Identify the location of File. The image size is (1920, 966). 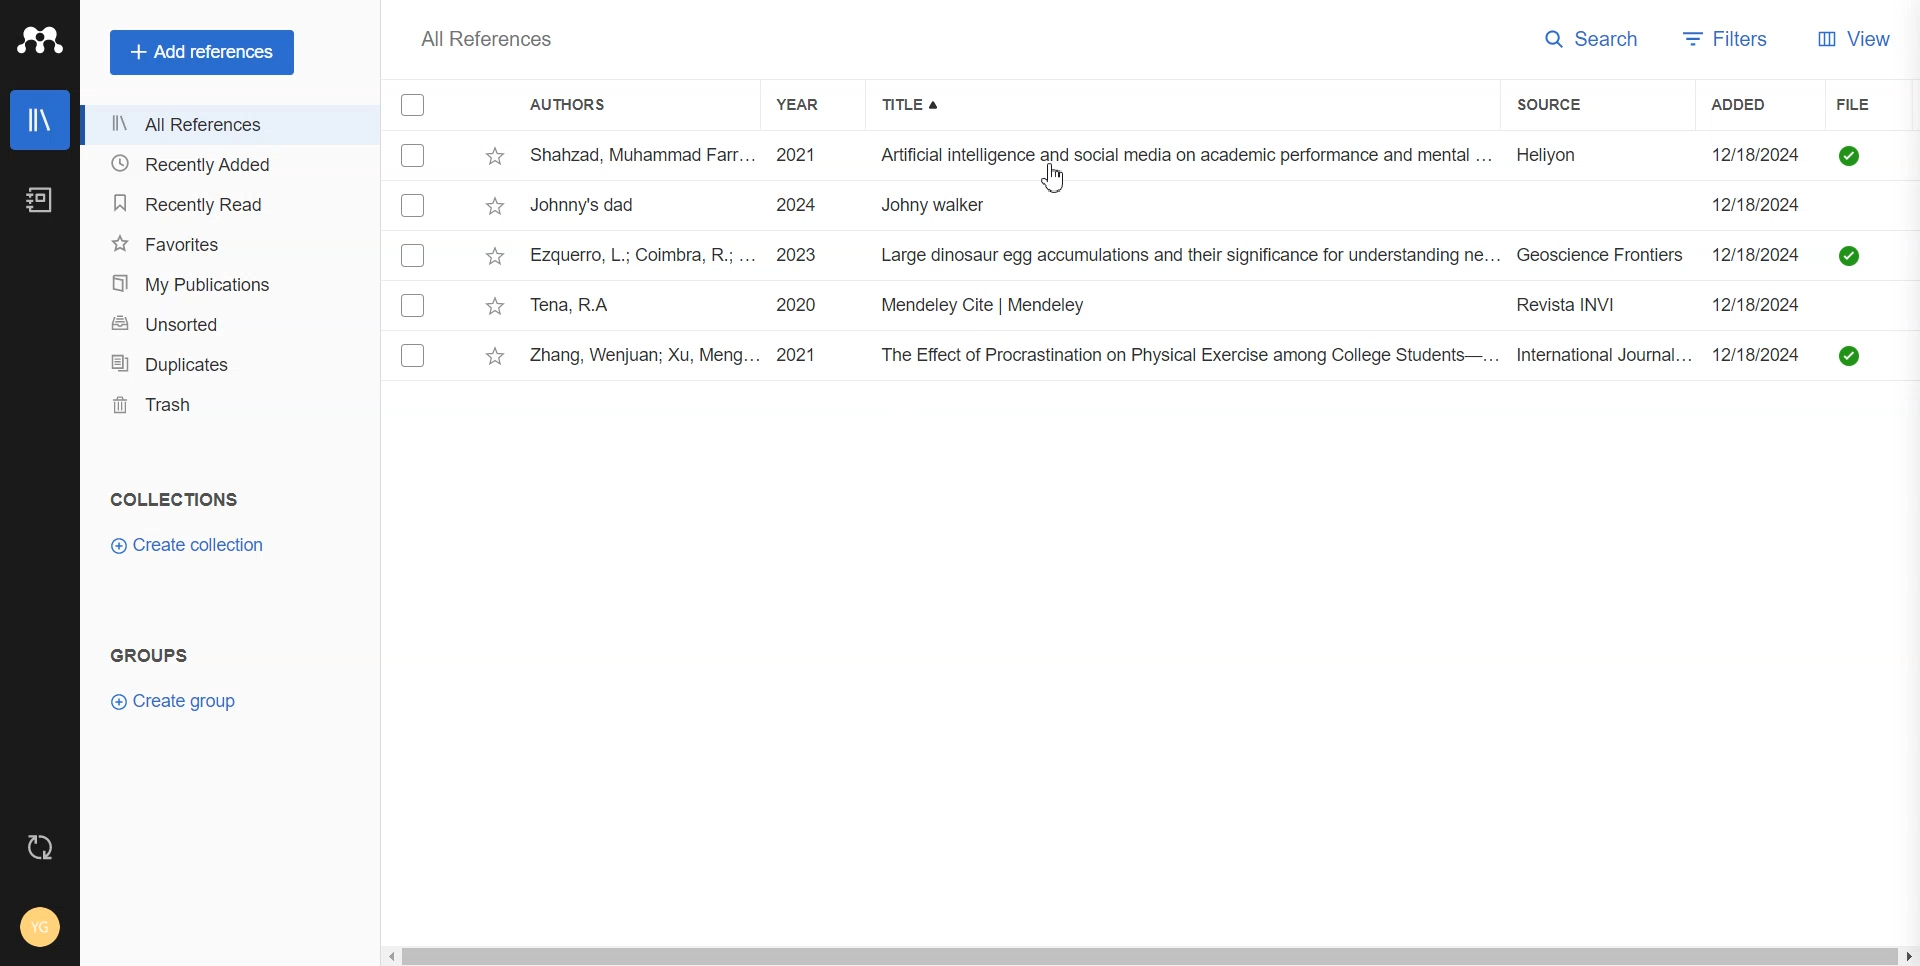
(1867, 102).